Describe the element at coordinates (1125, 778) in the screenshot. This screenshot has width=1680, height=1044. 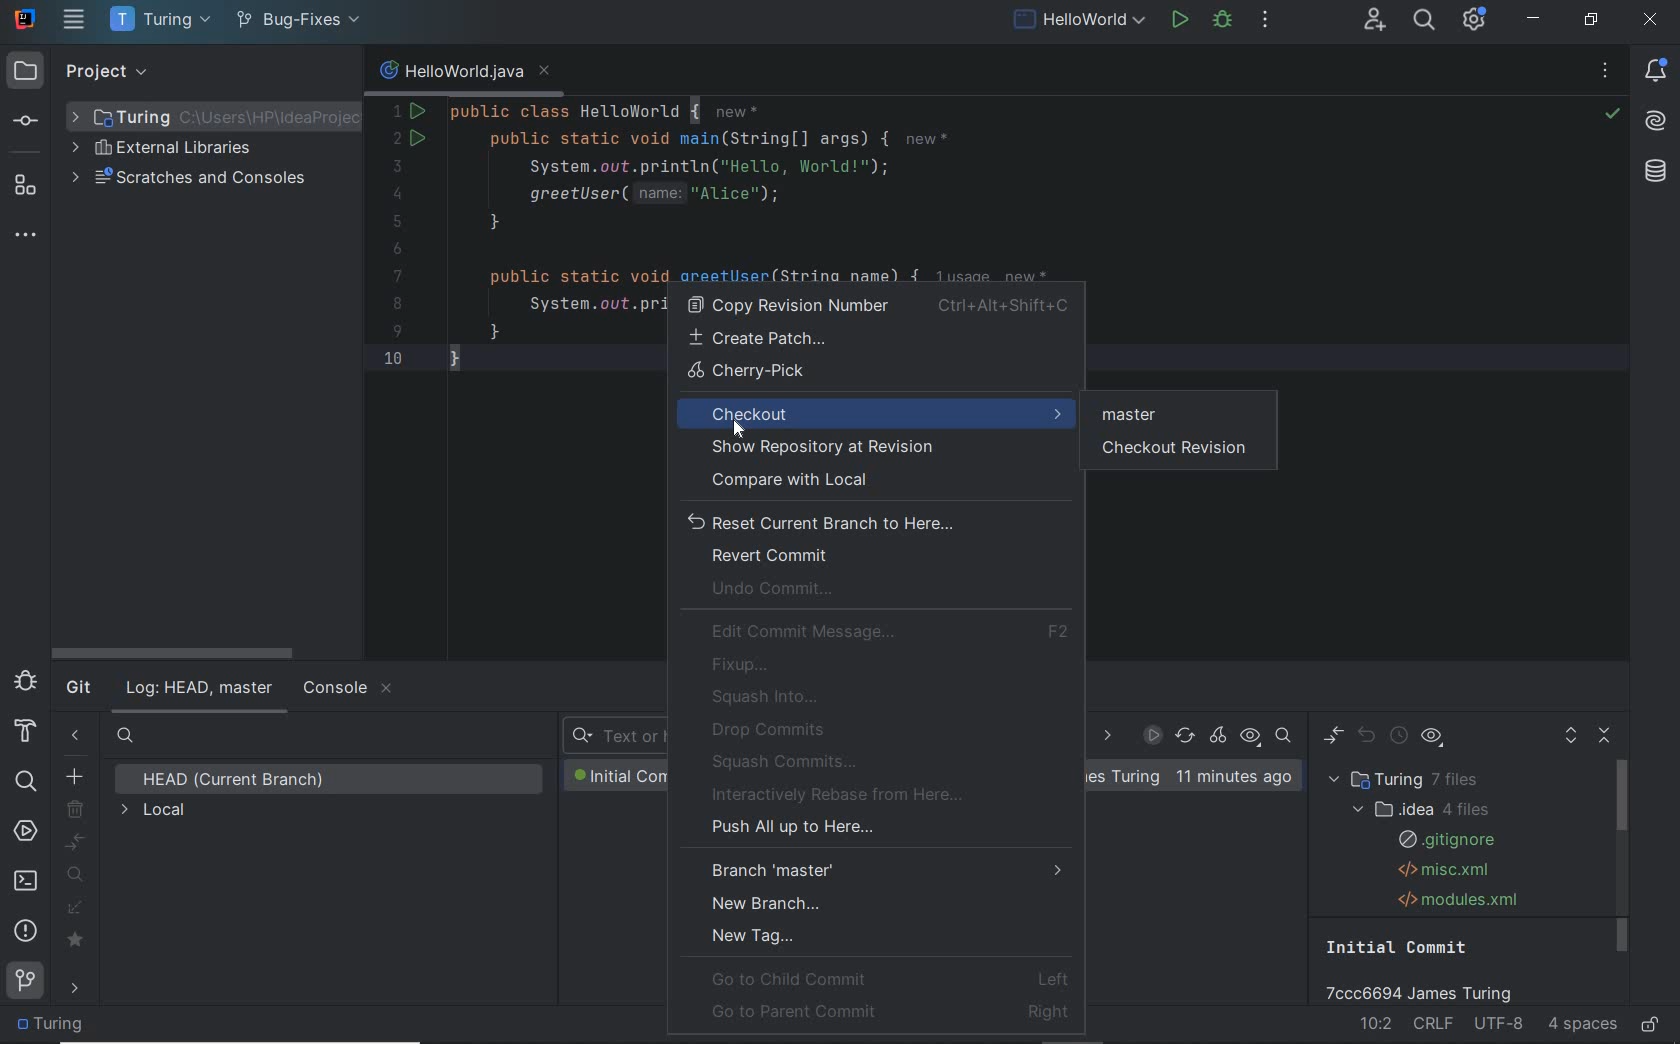
I see `BUG-FIXES` at that location.